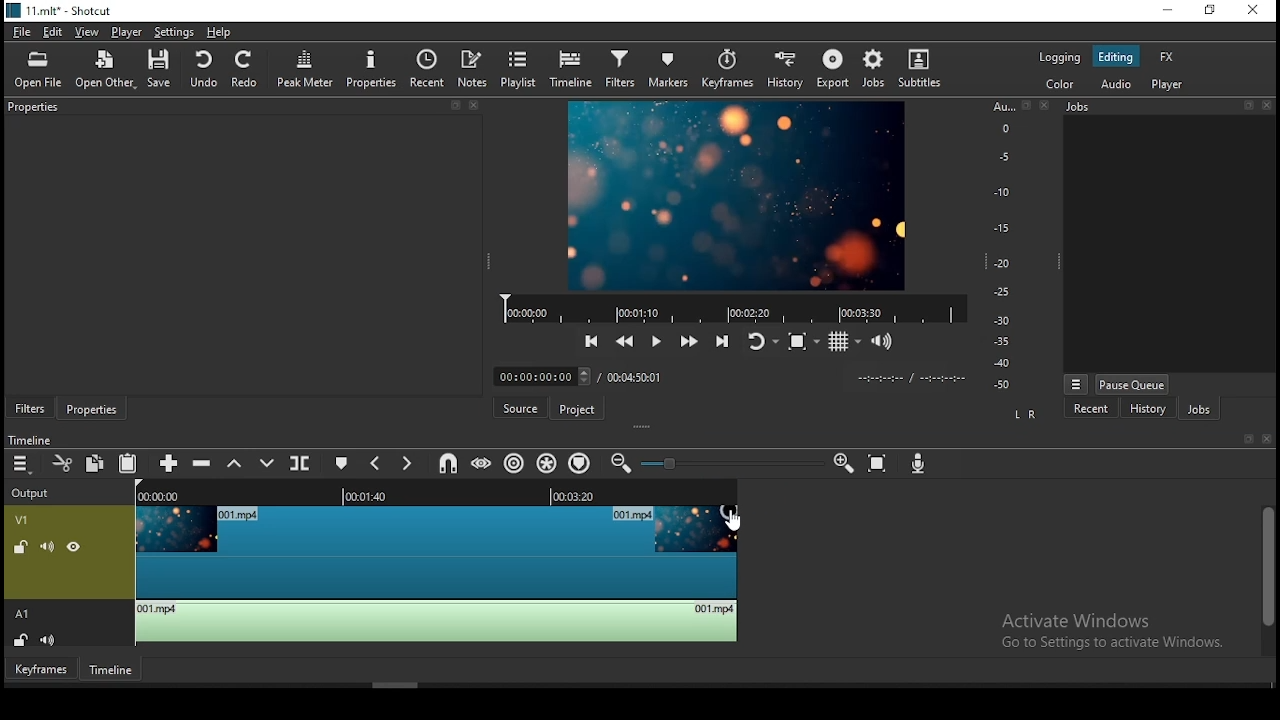 Image resolution: width=1280 pixels, height=720 pixels. I want to click on remaining time, so click(573, 495).